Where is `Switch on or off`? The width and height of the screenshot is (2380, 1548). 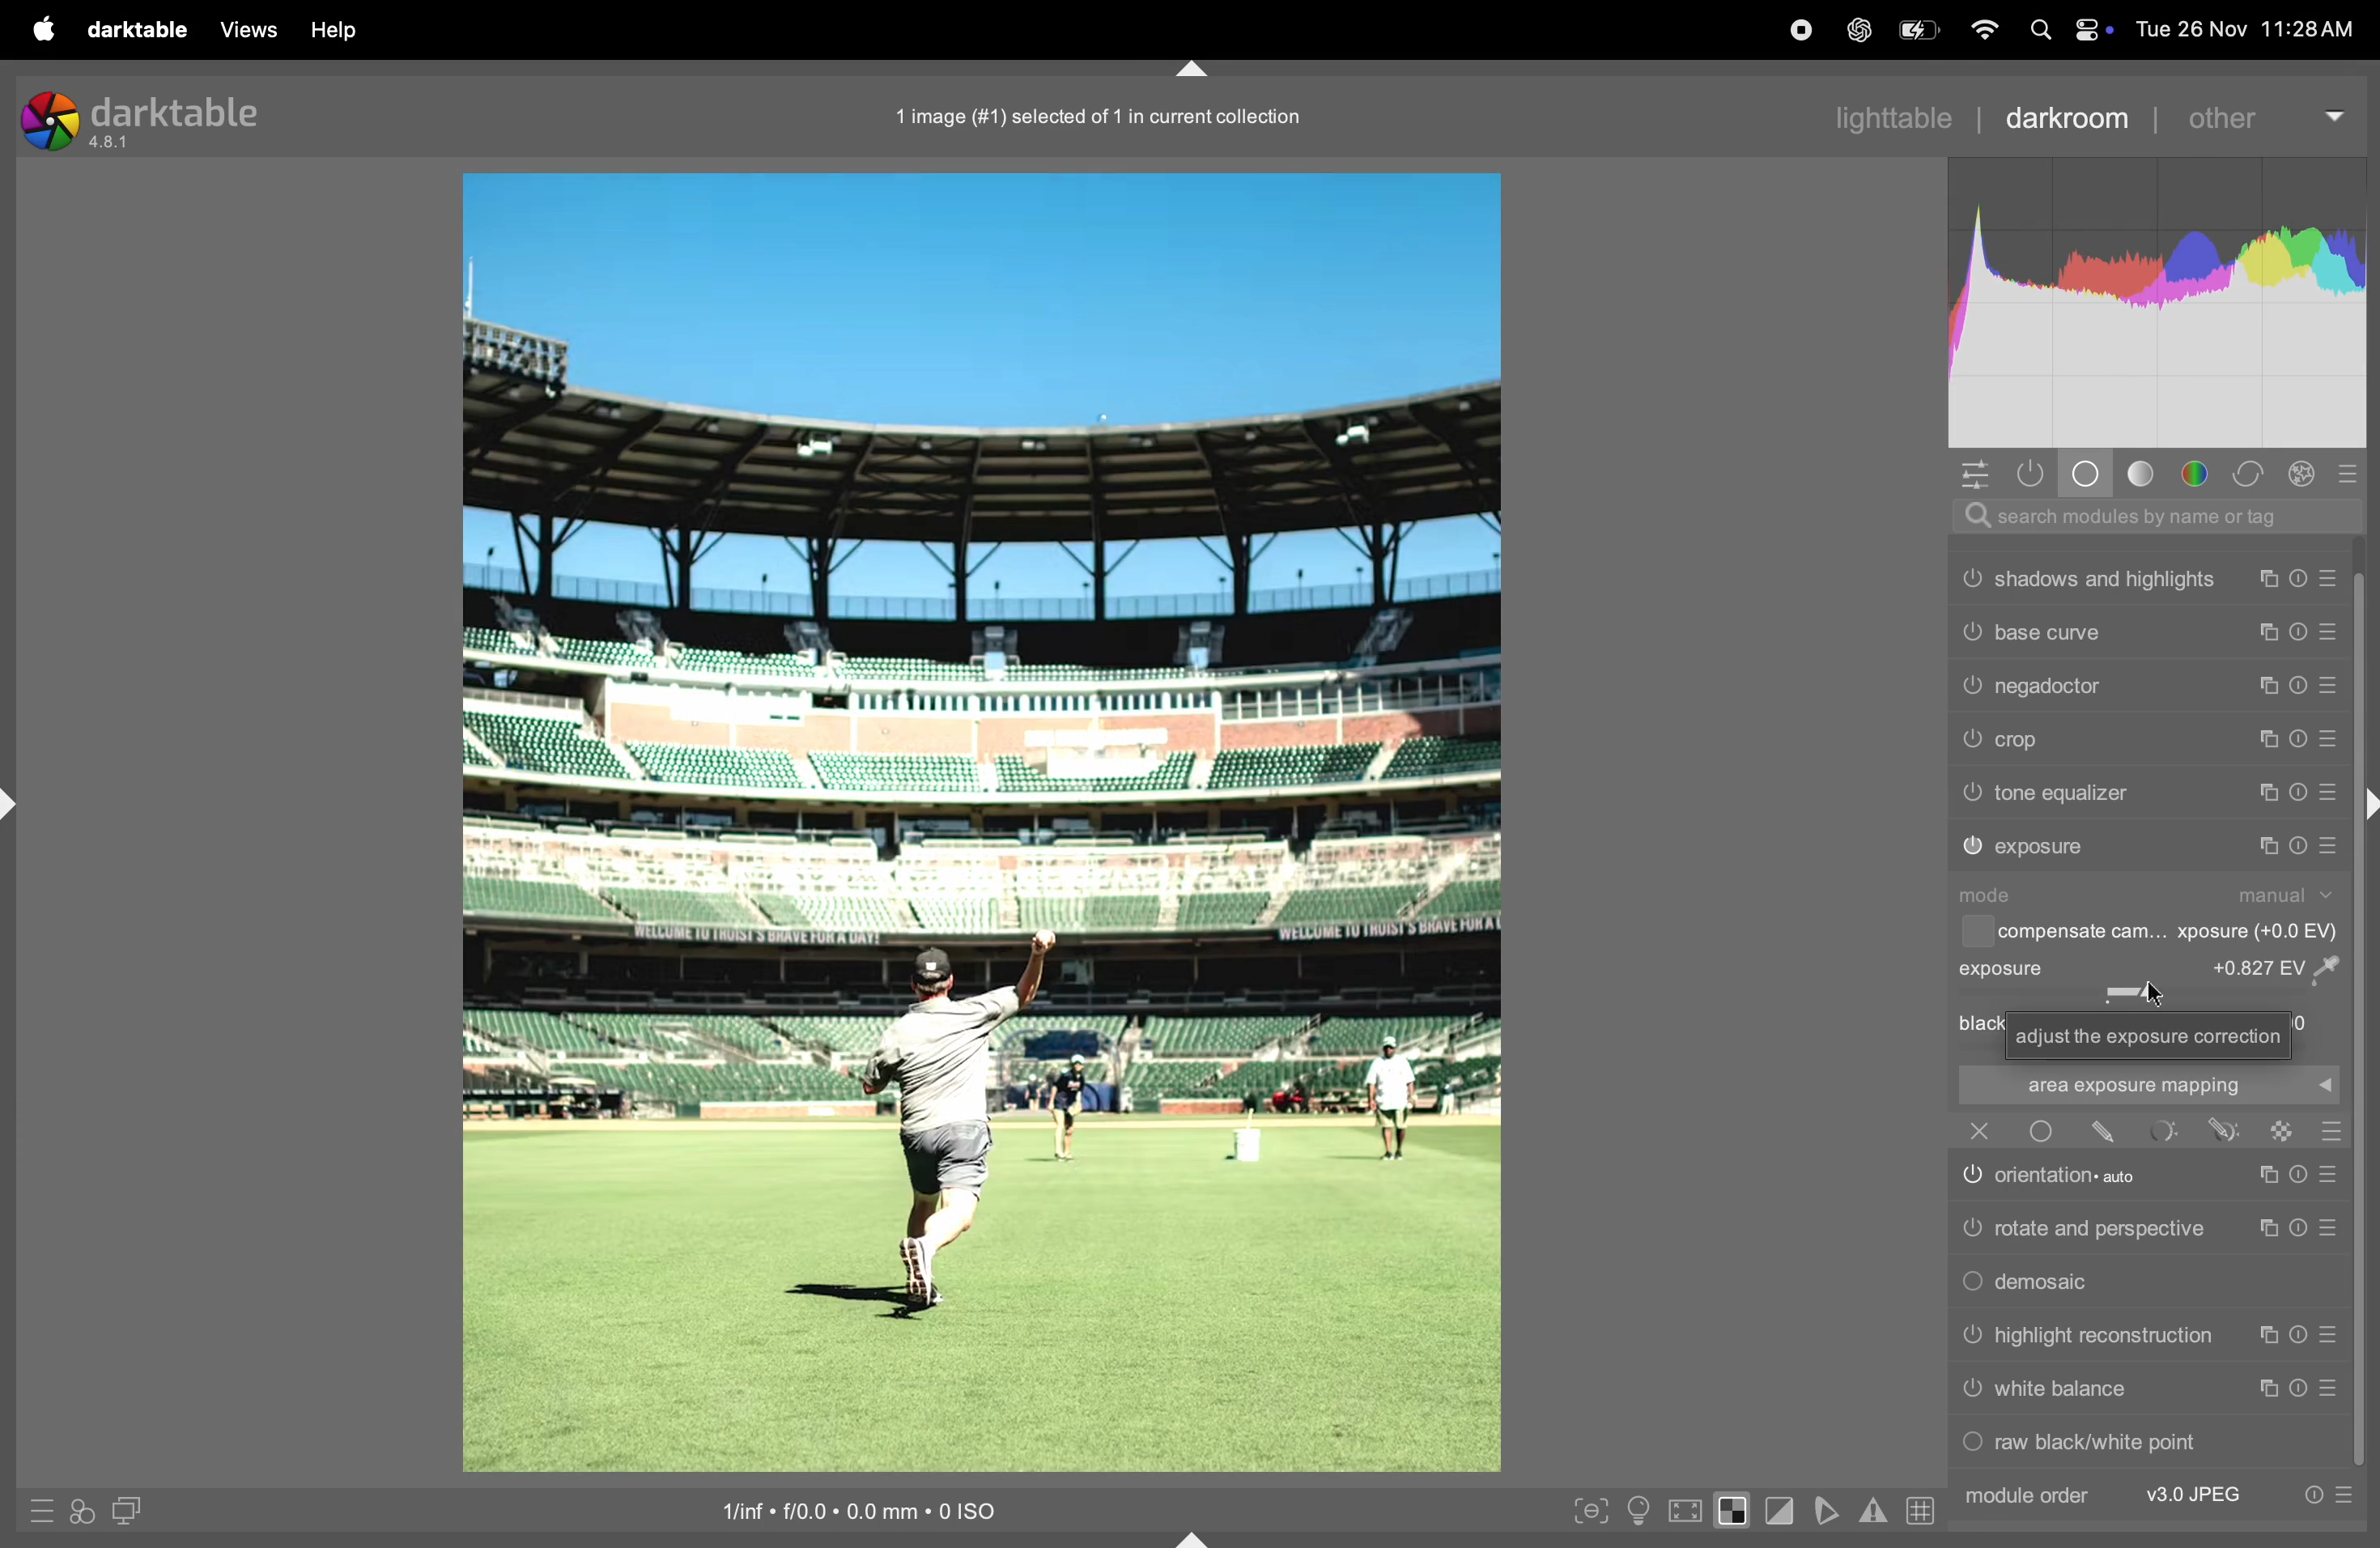 Switch on or off is located at coordinates (1971, 1445).